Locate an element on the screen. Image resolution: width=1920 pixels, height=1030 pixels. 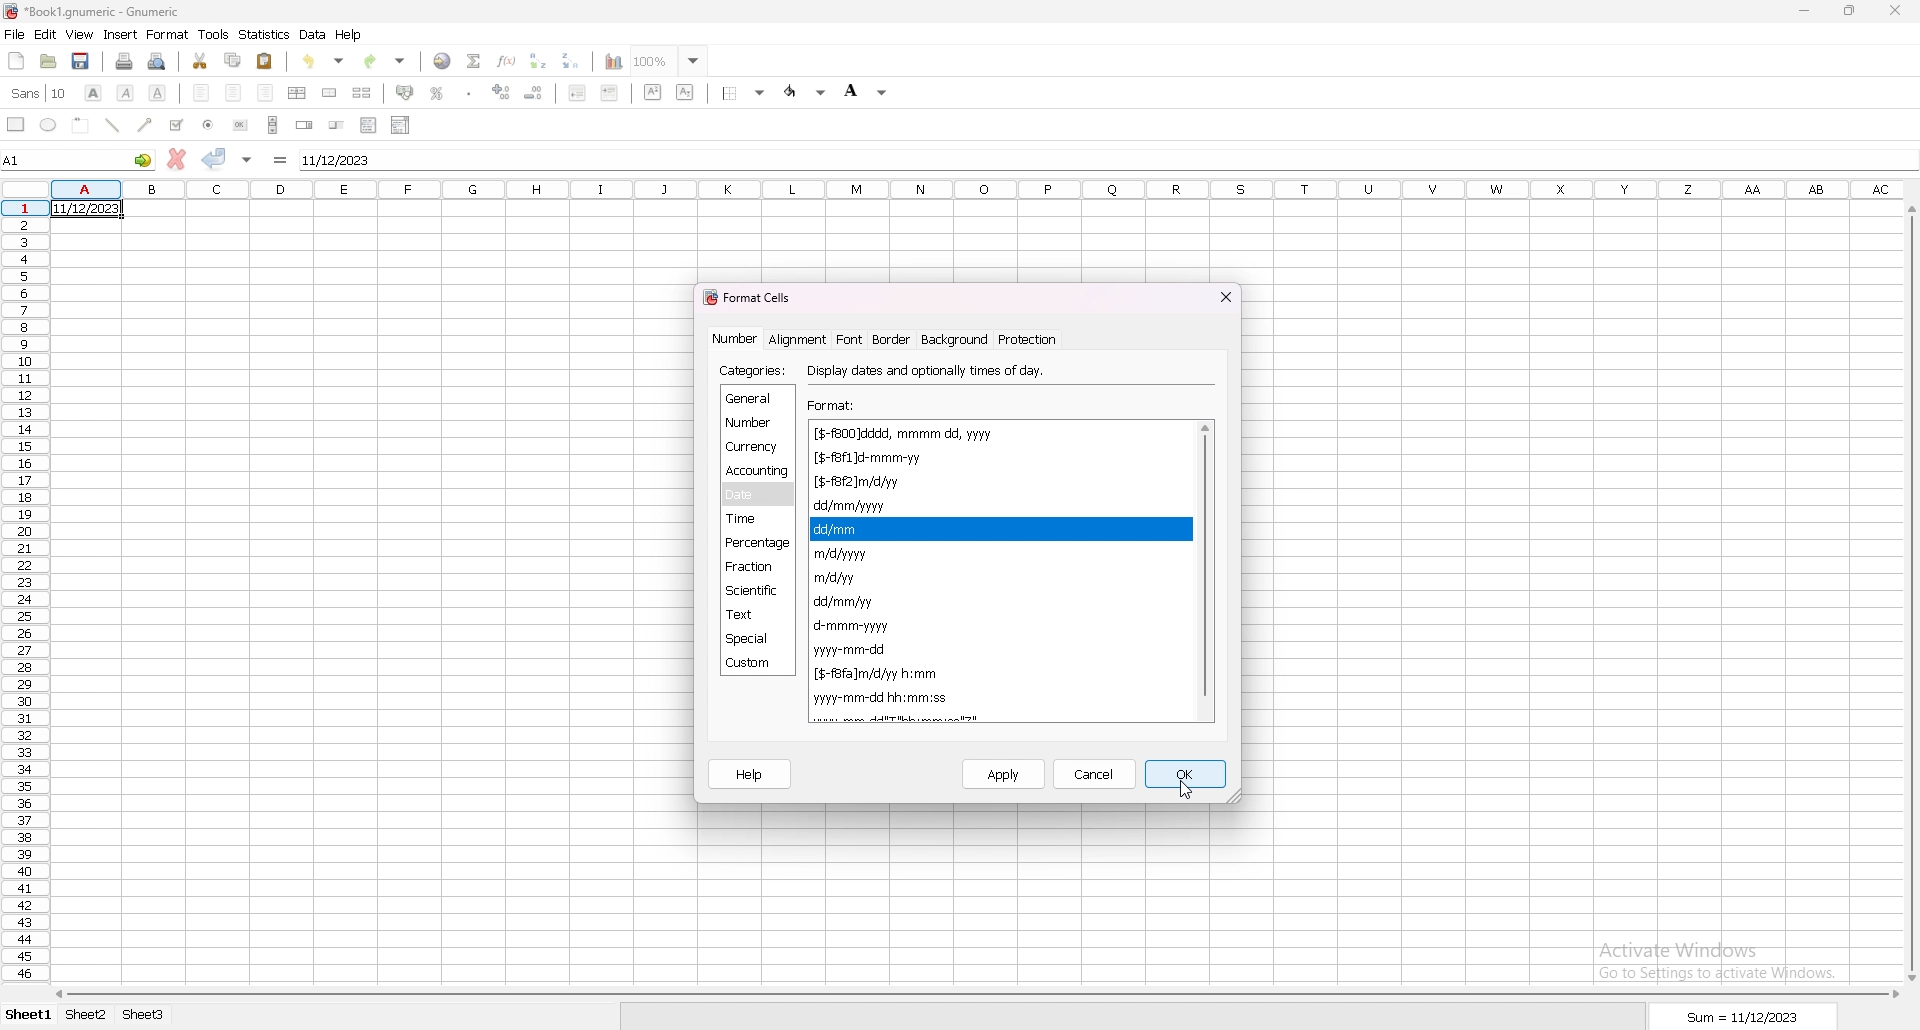
minimize is located at coordinates (1804, 13).